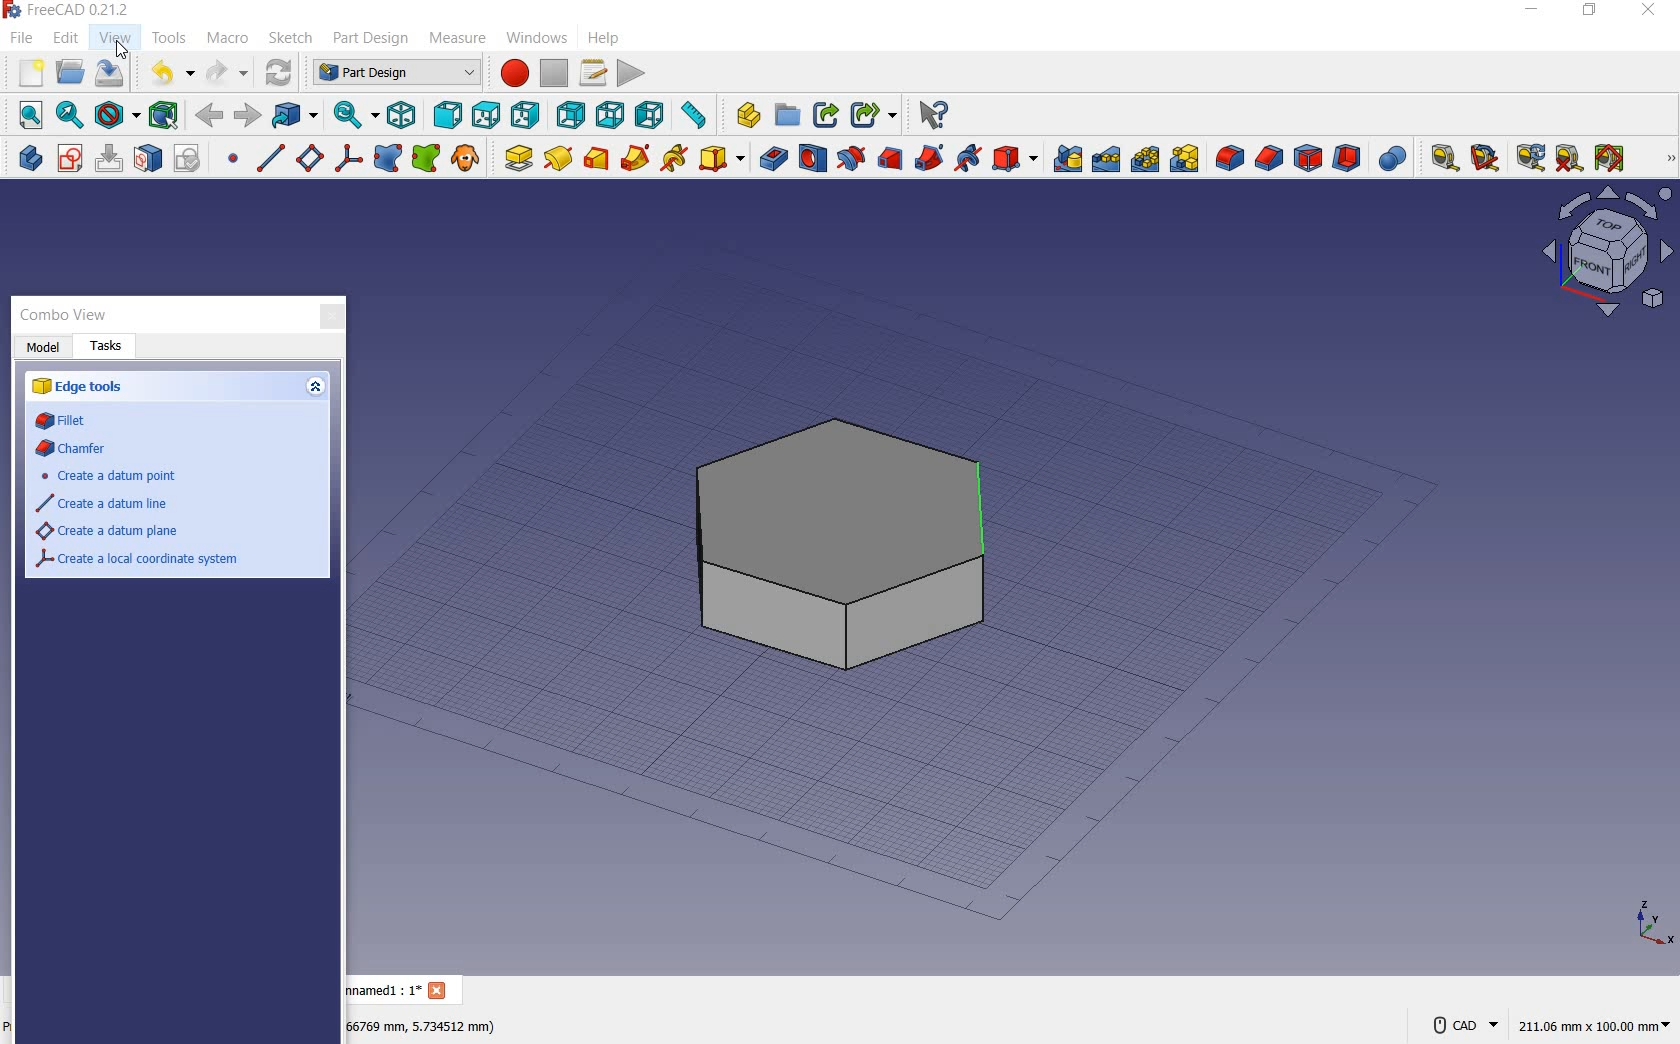 This screenshot has width=1680, height=1044. What do you see at coordinates (1594, 1028) in the screenshot?
I see `211.05 mm x 100.00 mm(dimension)` at bounding box center [1594, 1028].